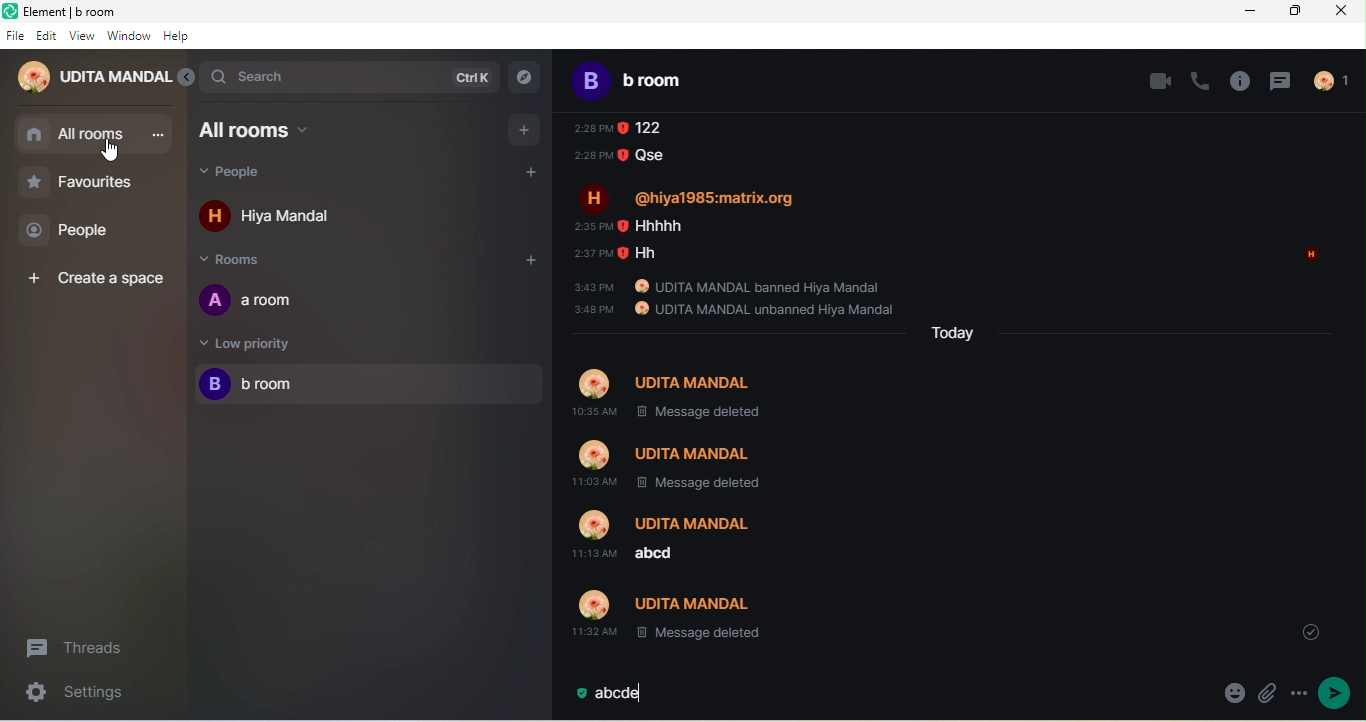  What do you see at coordinates (94, 181) in the screenshot?
I see `favourites` at bounding box center [94, 181].